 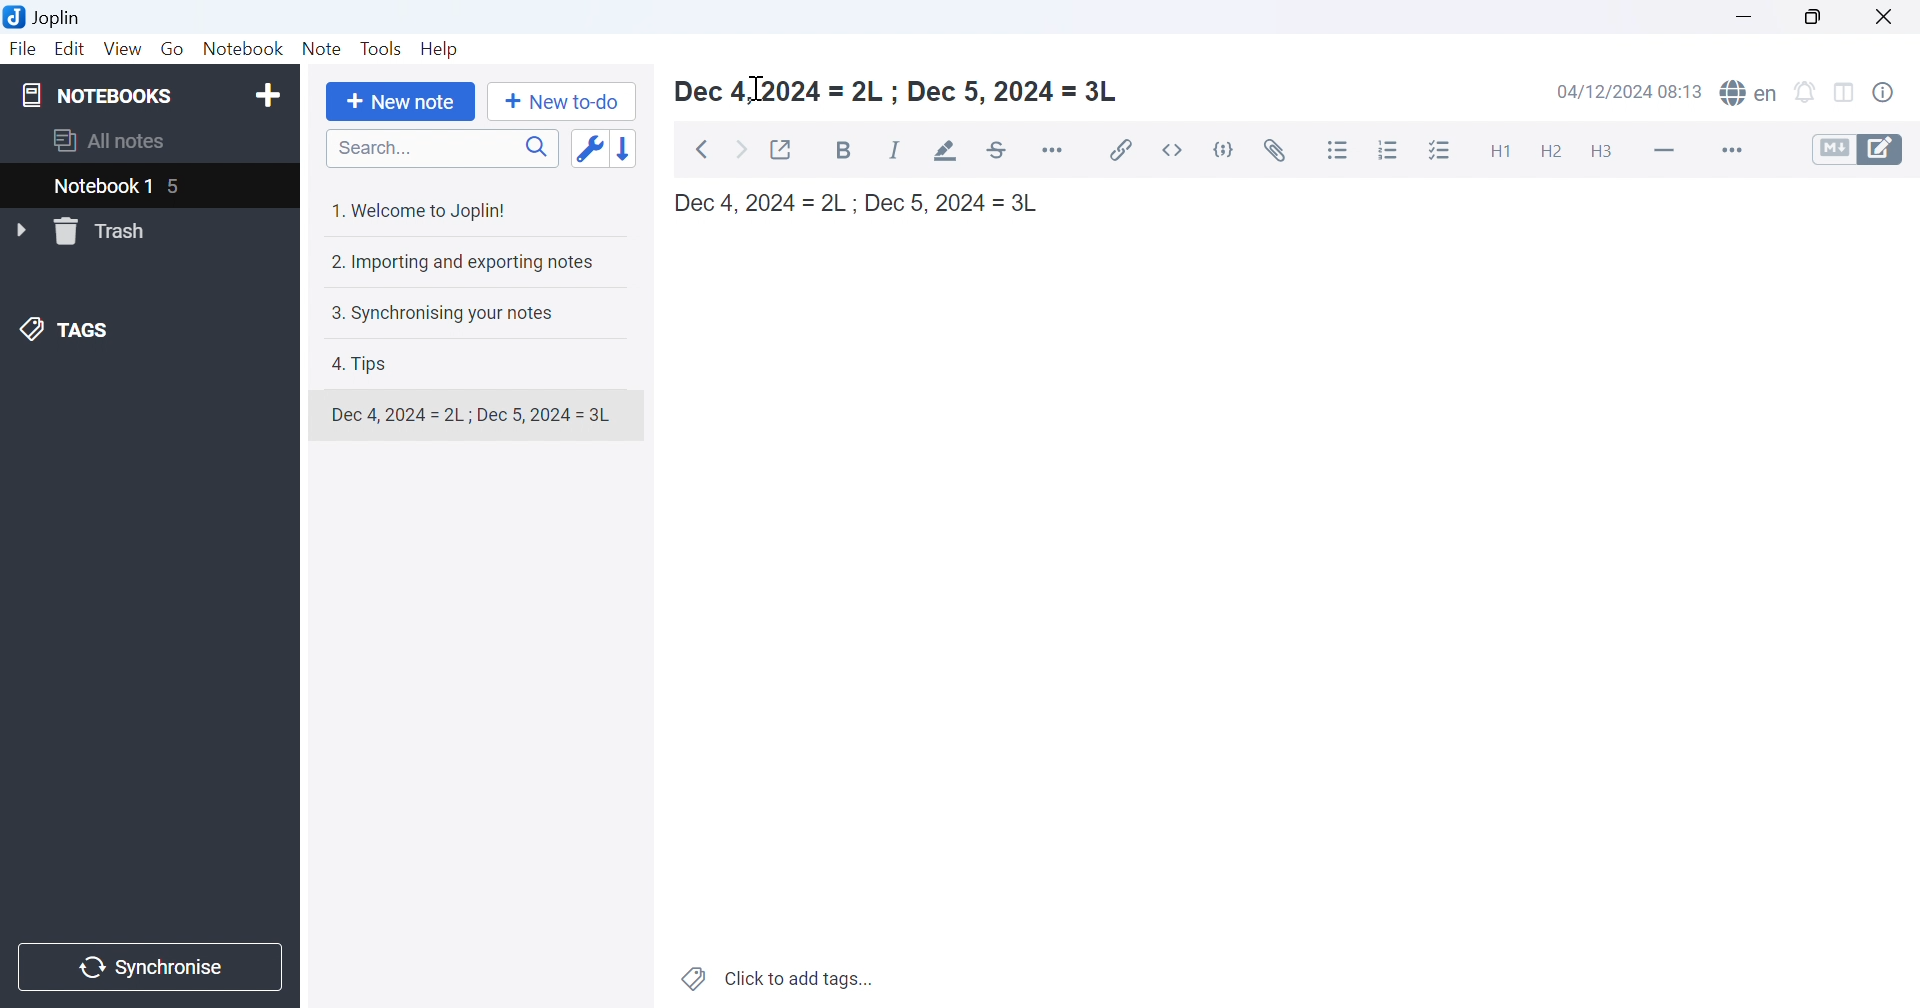 What do you see at coordinates (265, 96) in the screenshot?
I see `Add notebook` at bounding box center [265, 96].